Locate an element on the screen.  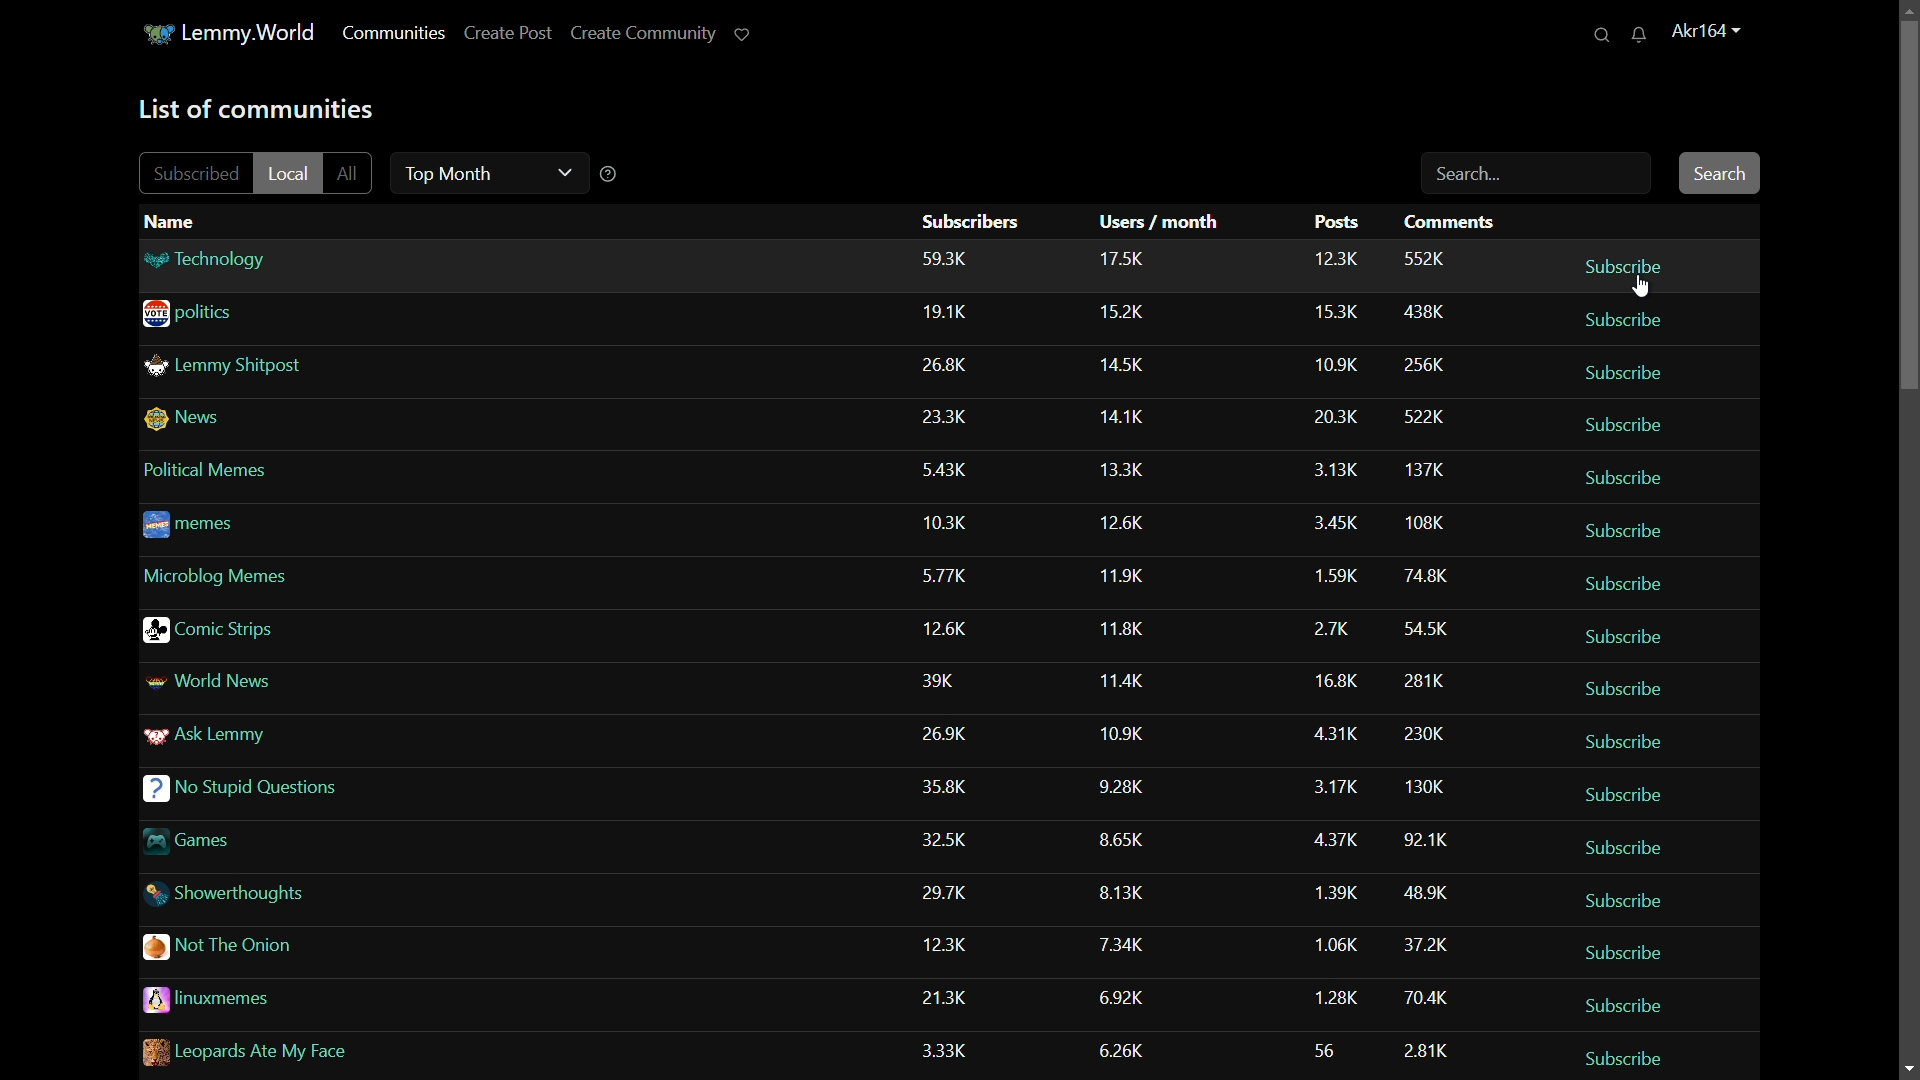
user per month is located at coordinates (1132, 313).